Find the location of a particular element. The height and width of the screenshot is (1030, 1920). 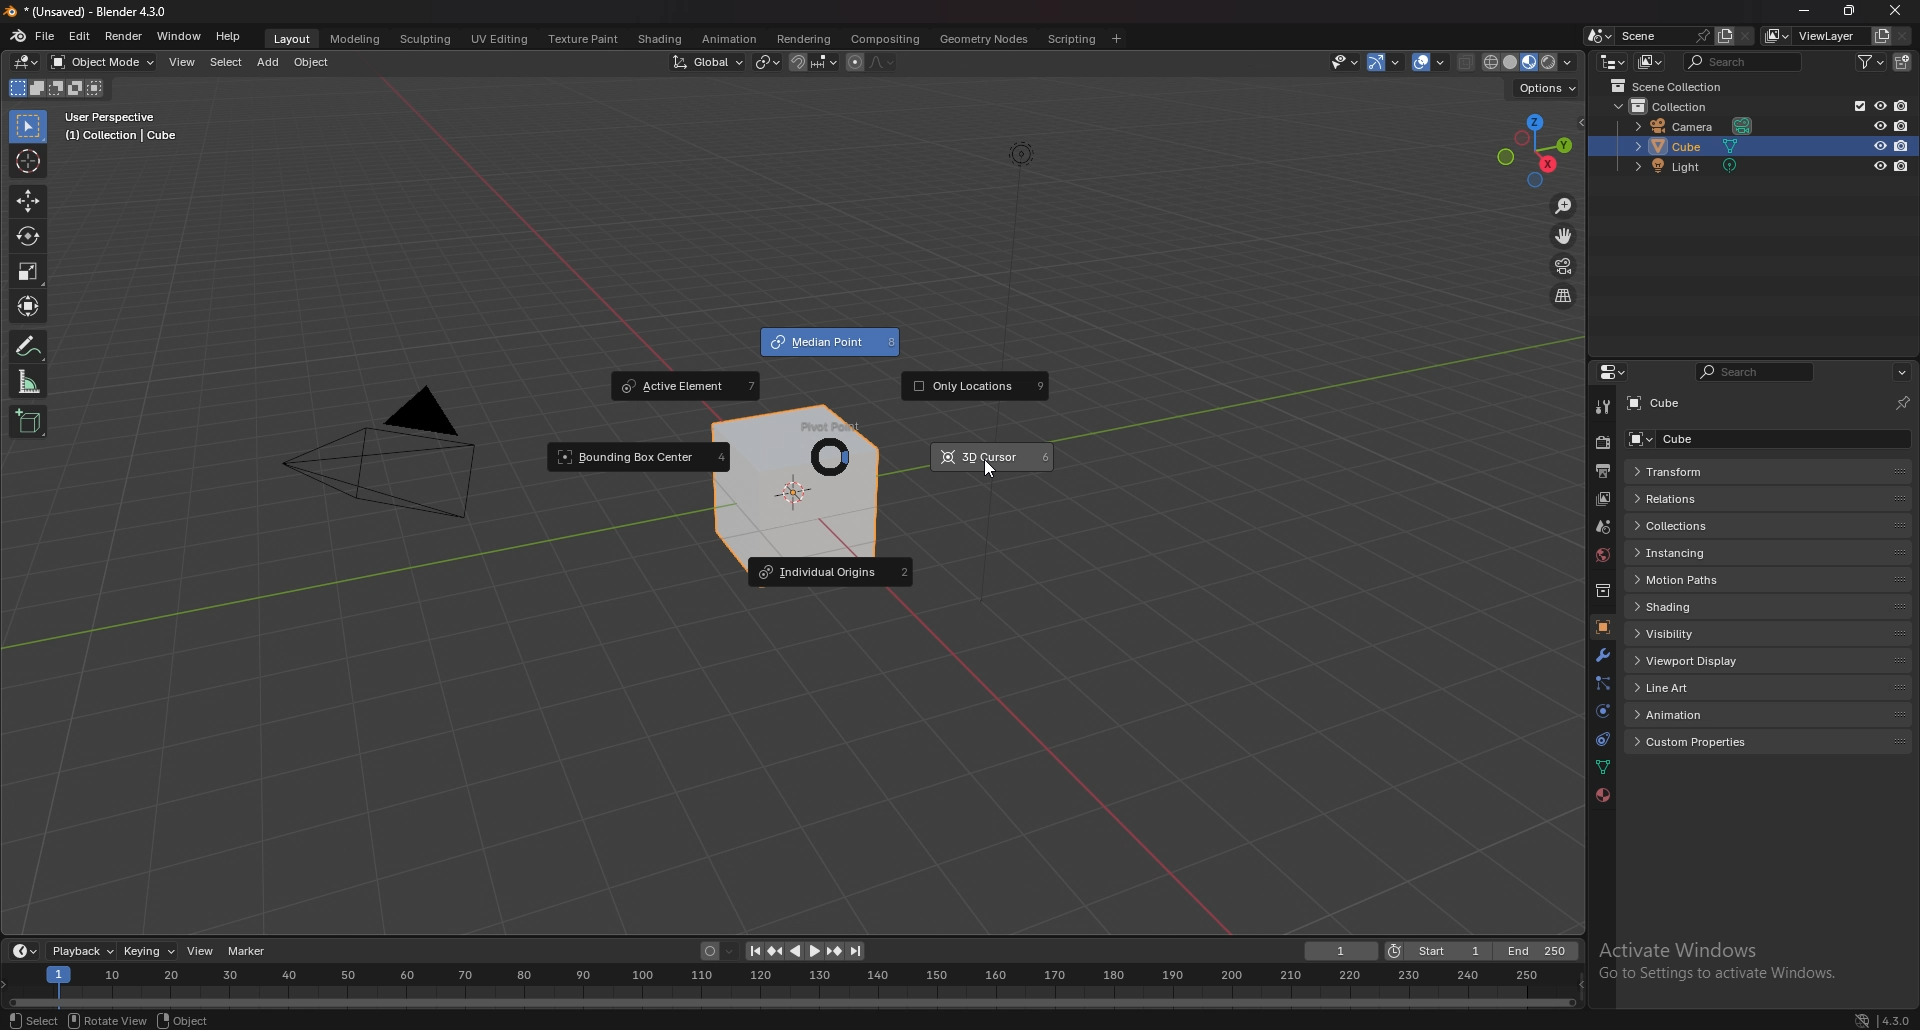

jump to keyframe is located at coordinates (777, 951).